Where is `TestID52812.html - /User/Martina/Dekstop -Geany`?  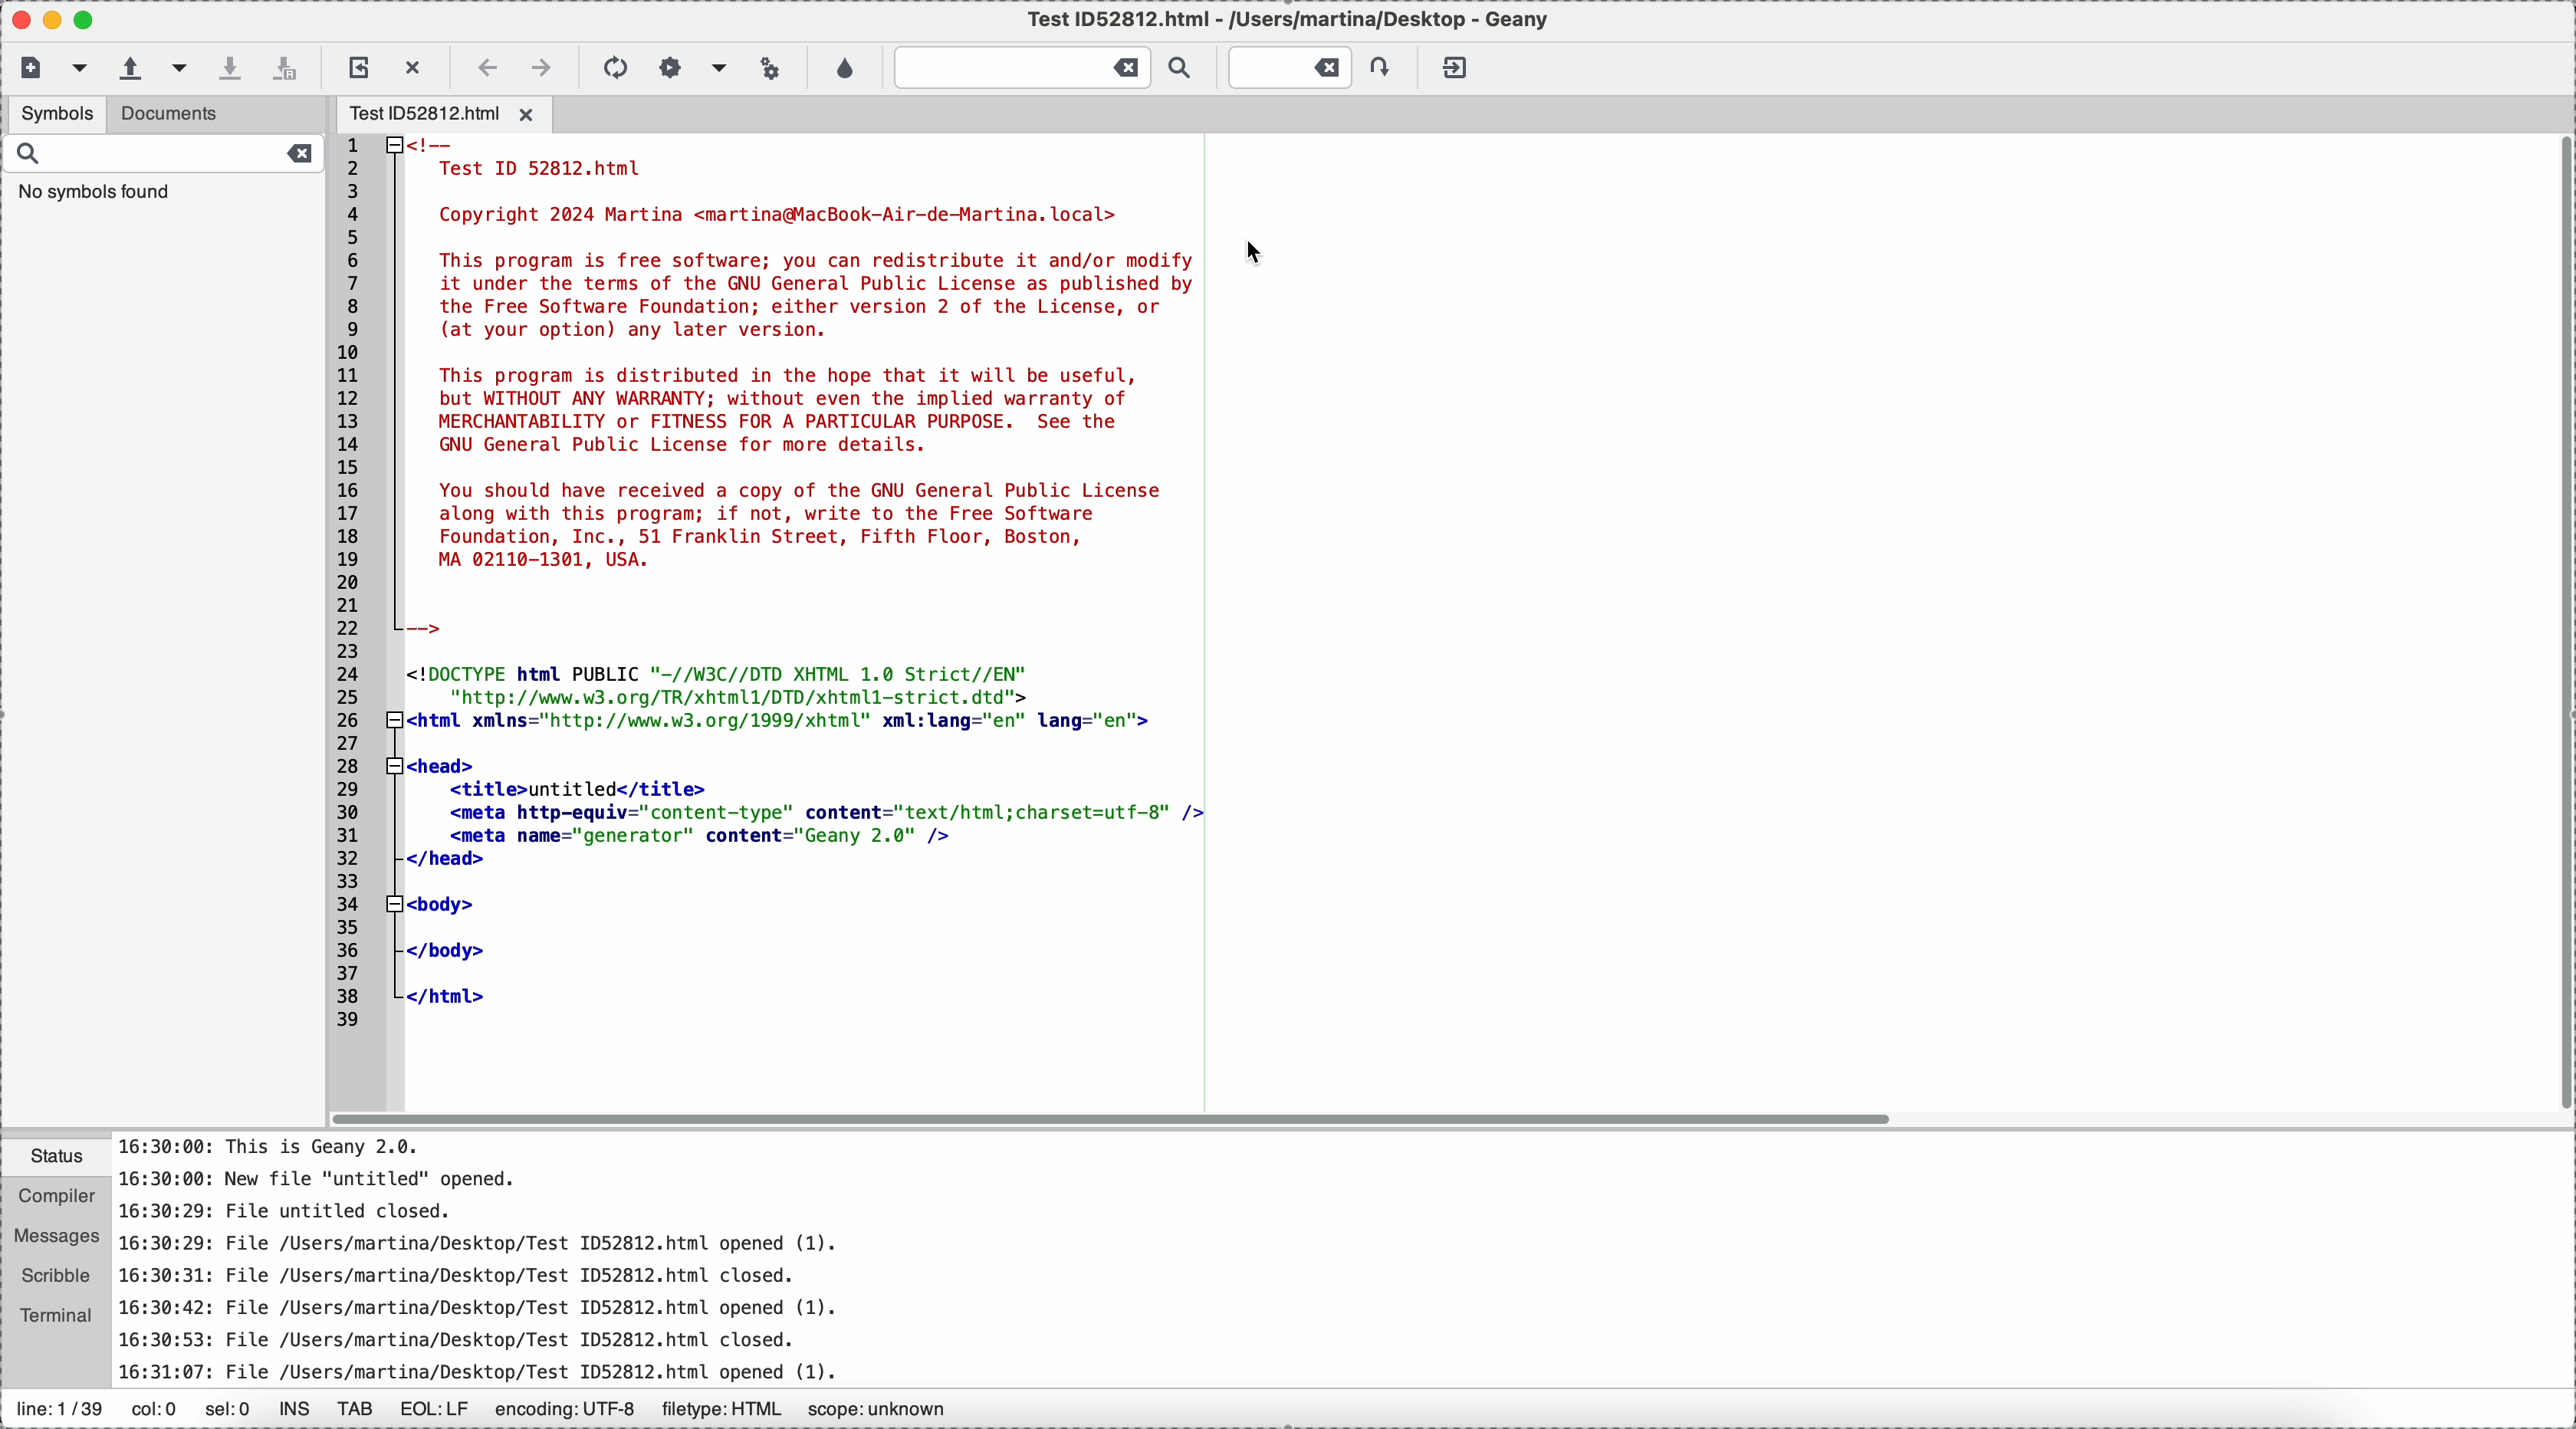 TestID52812.html - /User/Martina/Dekstop -Geany is located at coordinates (1285, 23).